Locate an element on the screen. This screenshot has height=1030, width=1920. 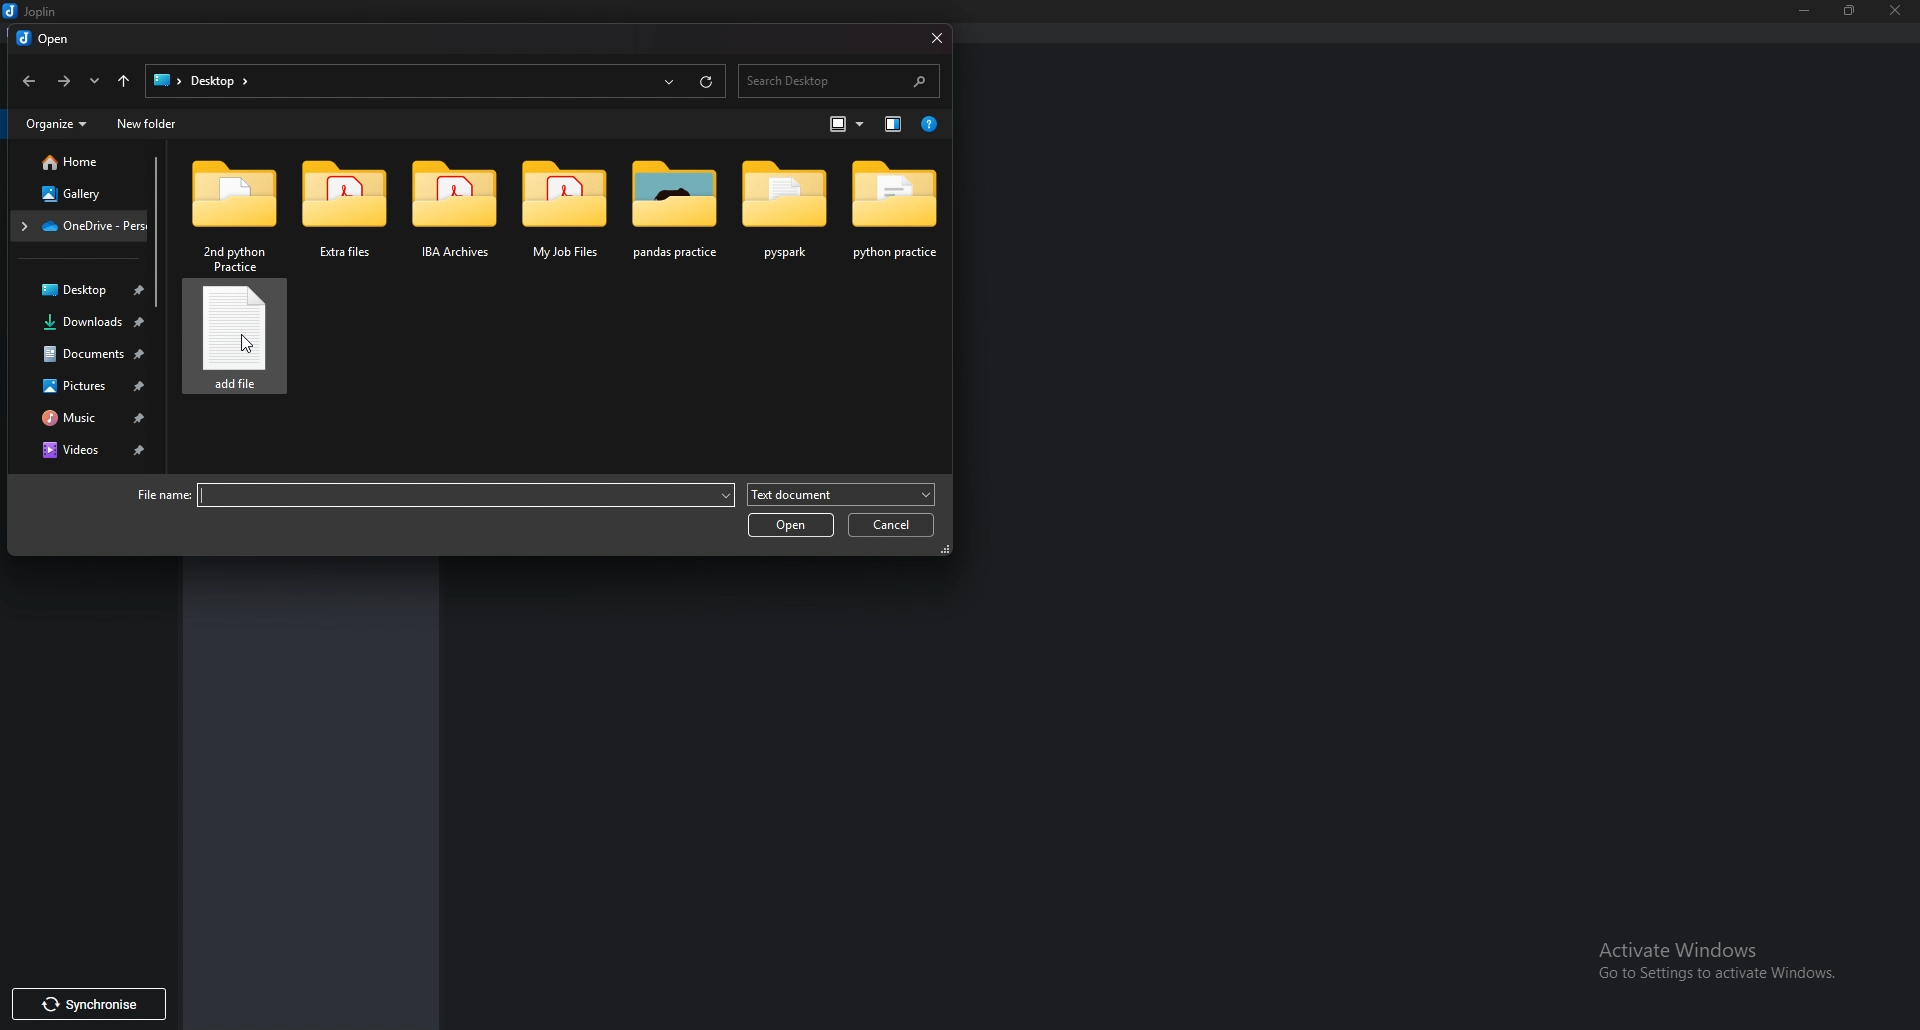
close is located at coordinates (934, 38).